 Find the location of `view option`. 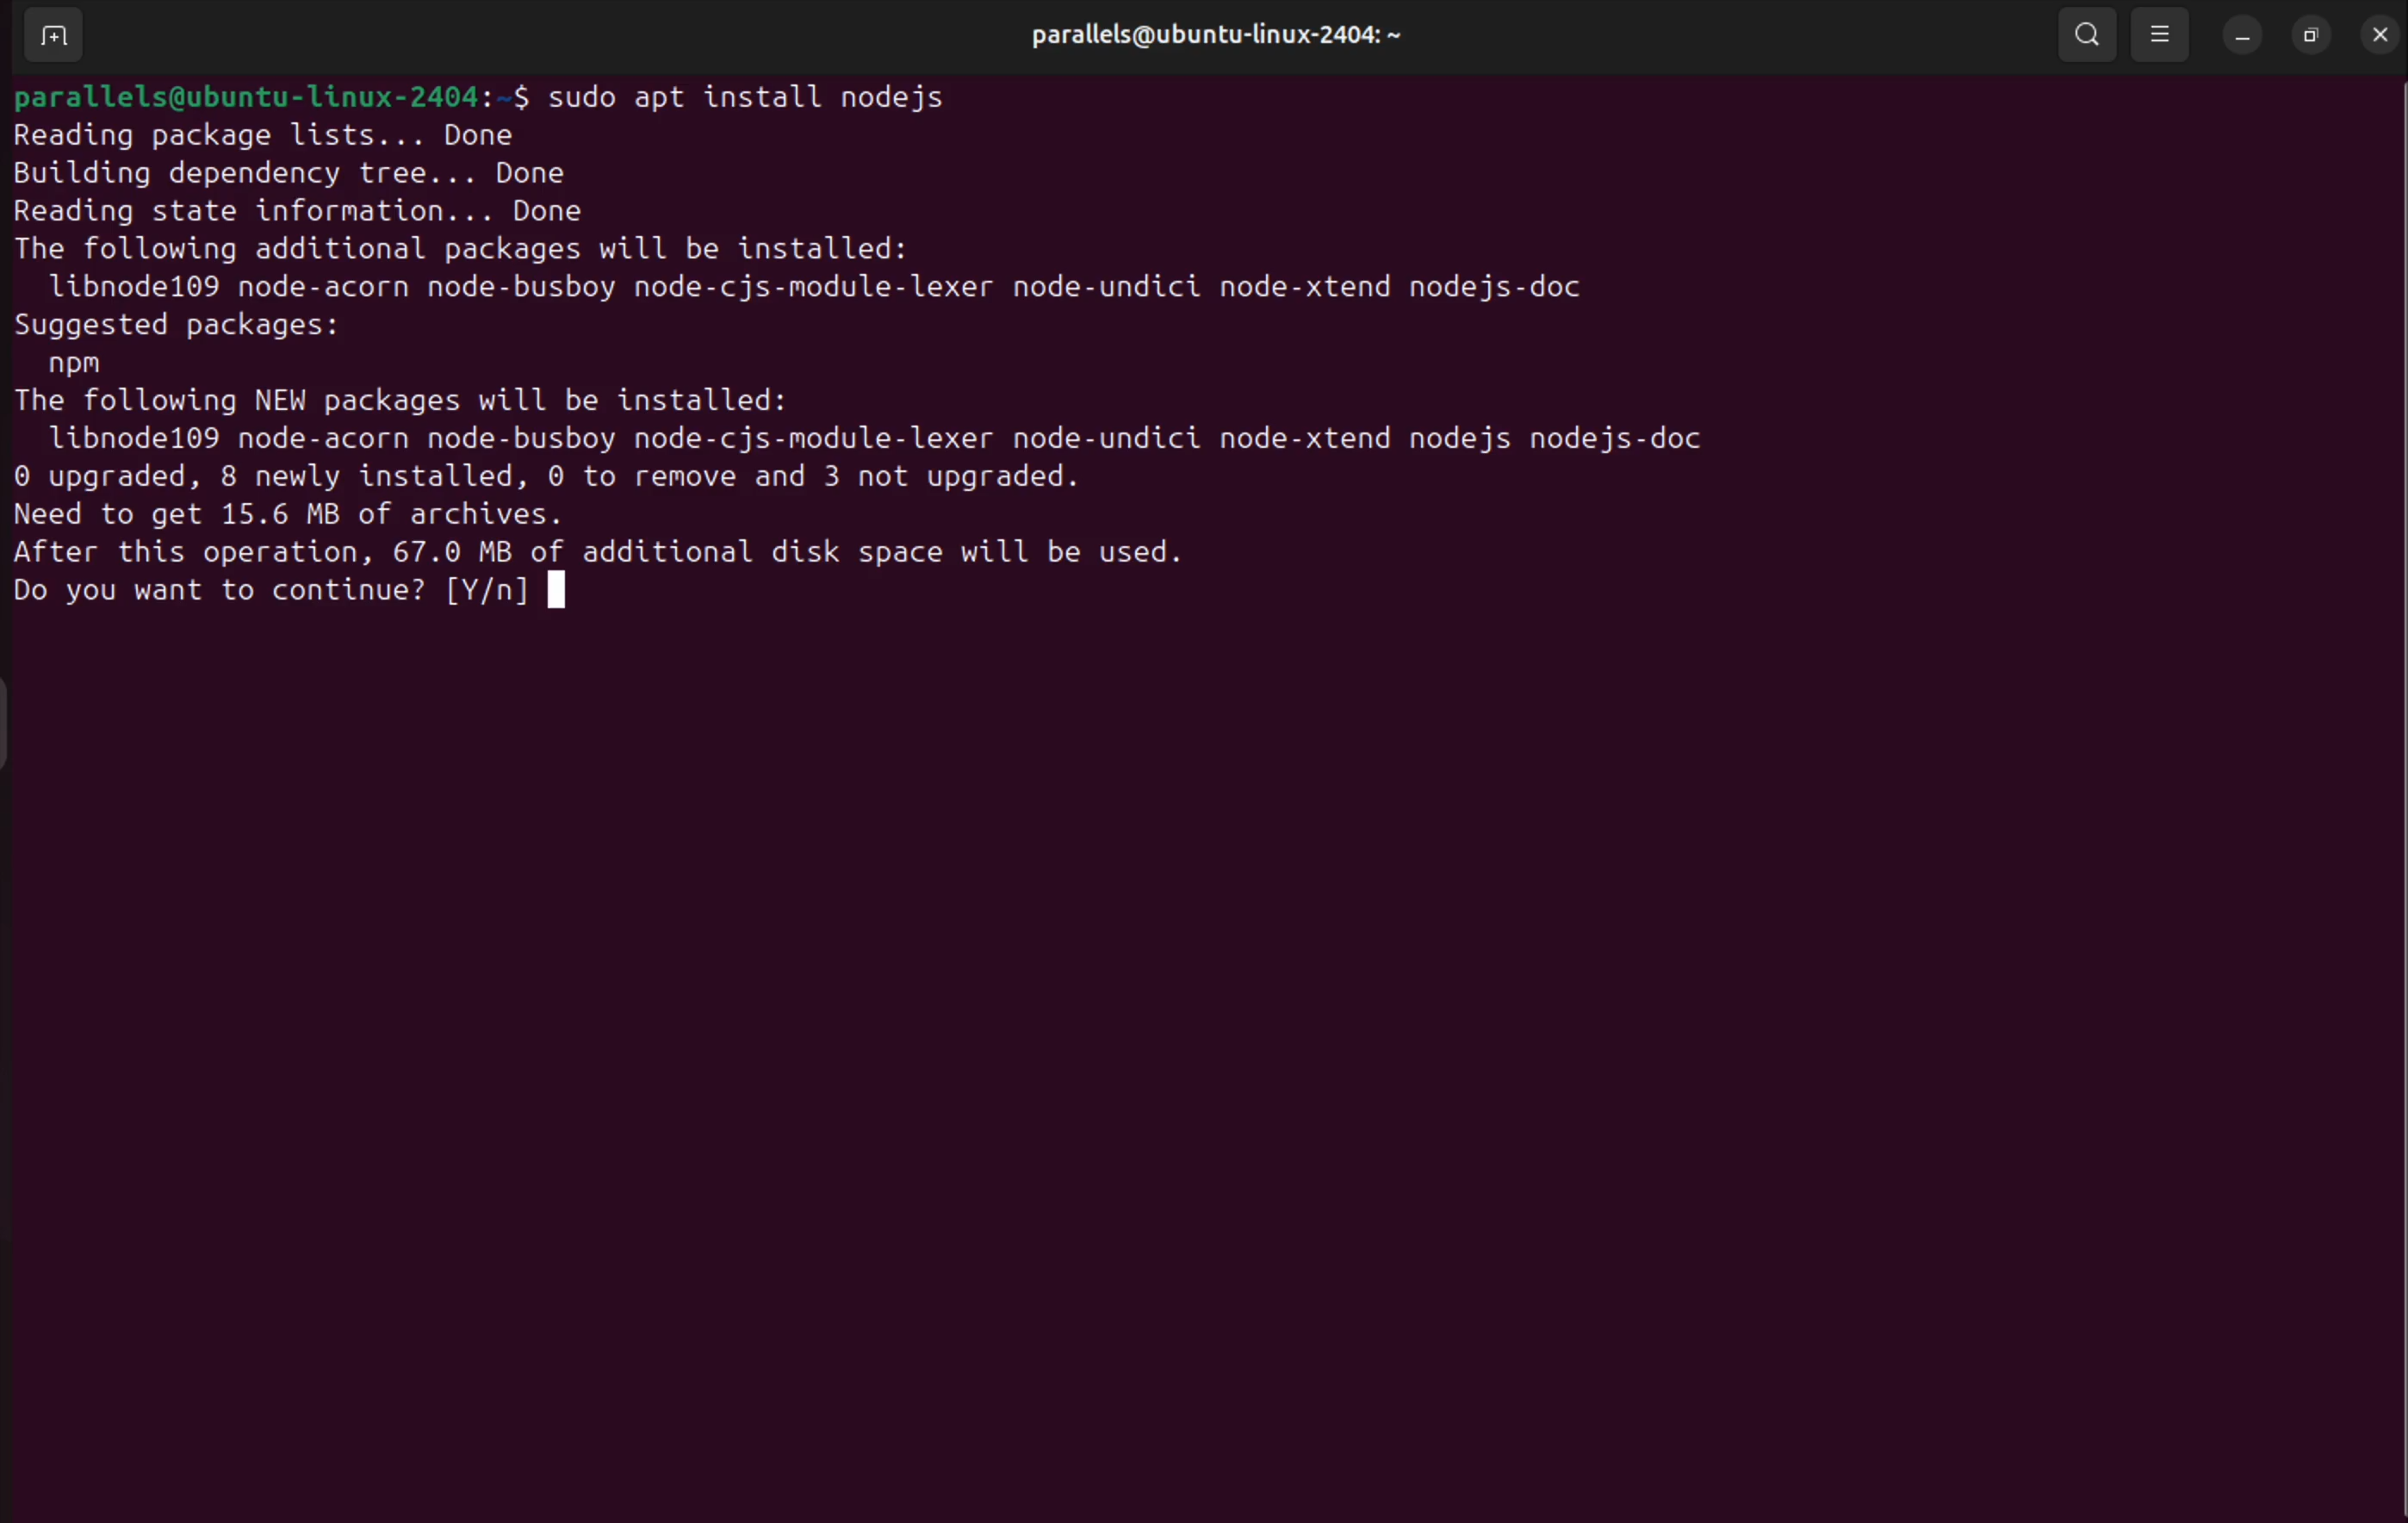

view option is located at coordinates (2165, 33).